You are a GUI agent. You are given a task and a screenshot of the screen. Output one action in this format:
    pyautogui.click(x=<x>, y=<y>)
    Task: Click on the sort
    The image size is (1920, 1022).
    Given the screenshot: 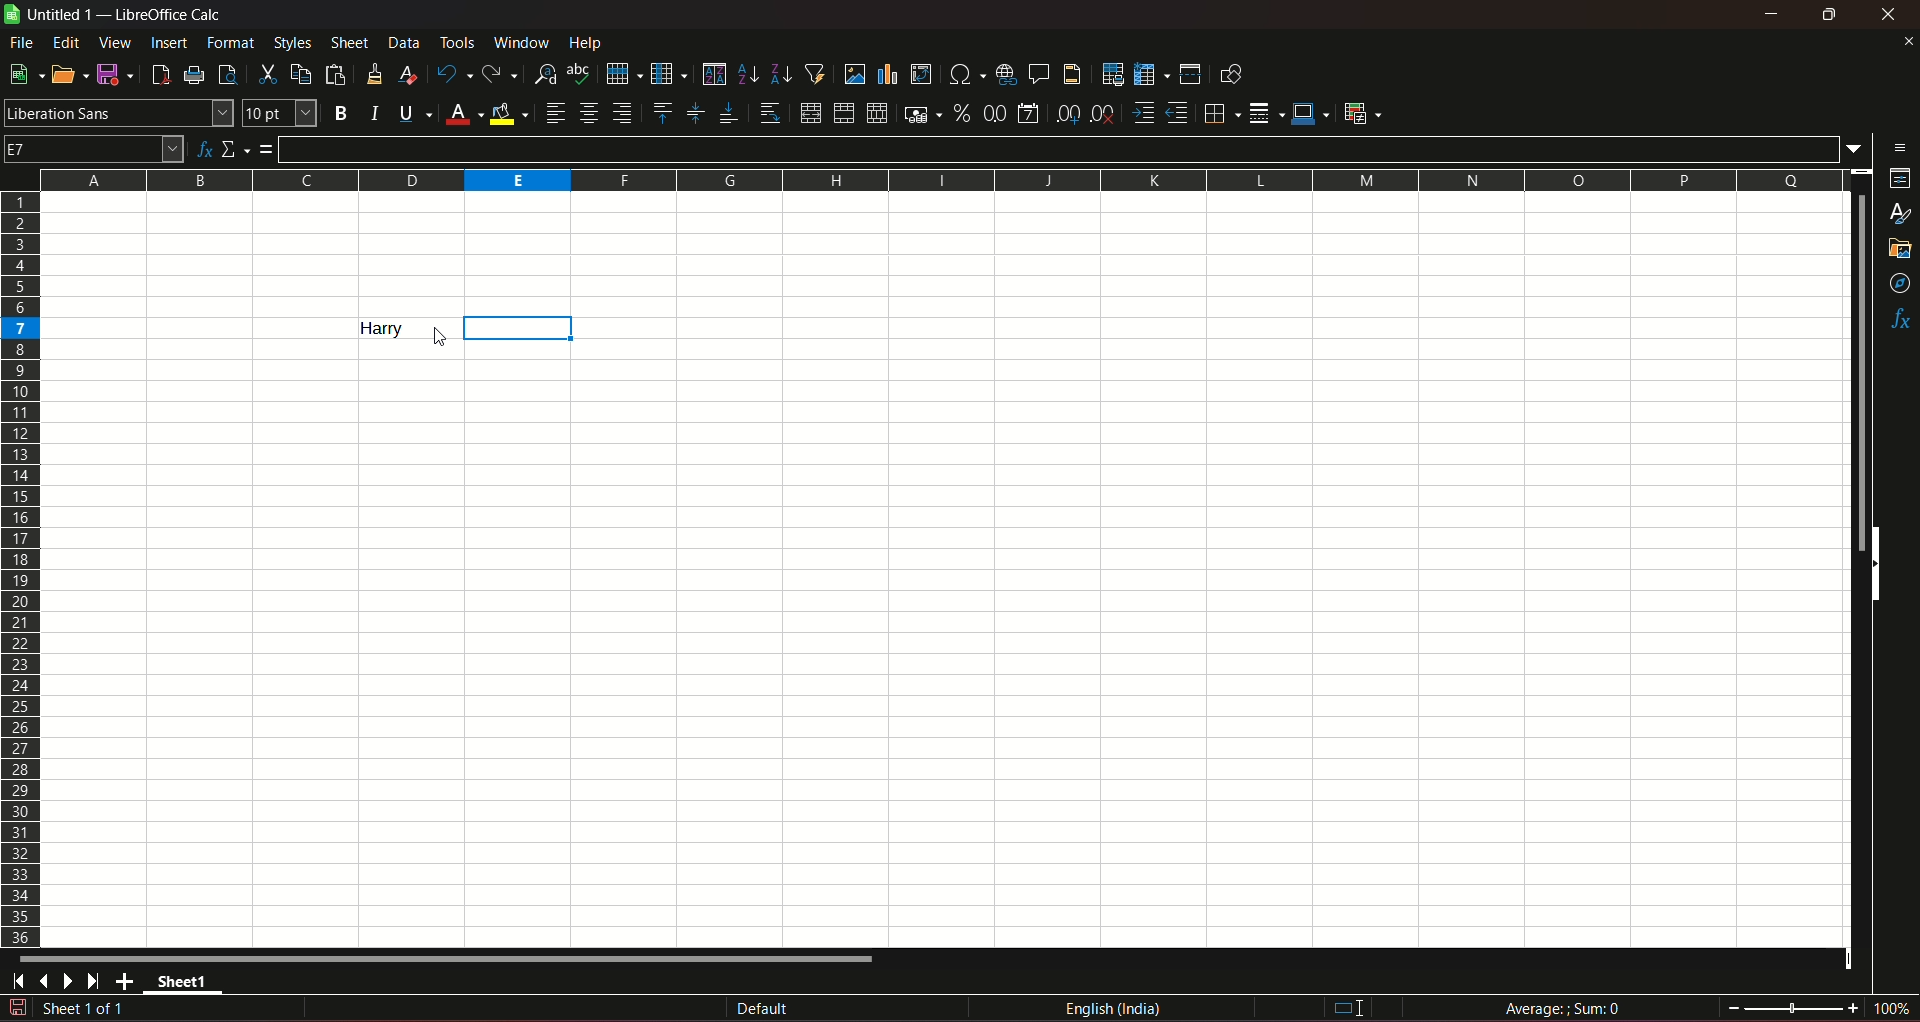 What is the action you would take?
    pyautogui.click(x=713, y=74)
    